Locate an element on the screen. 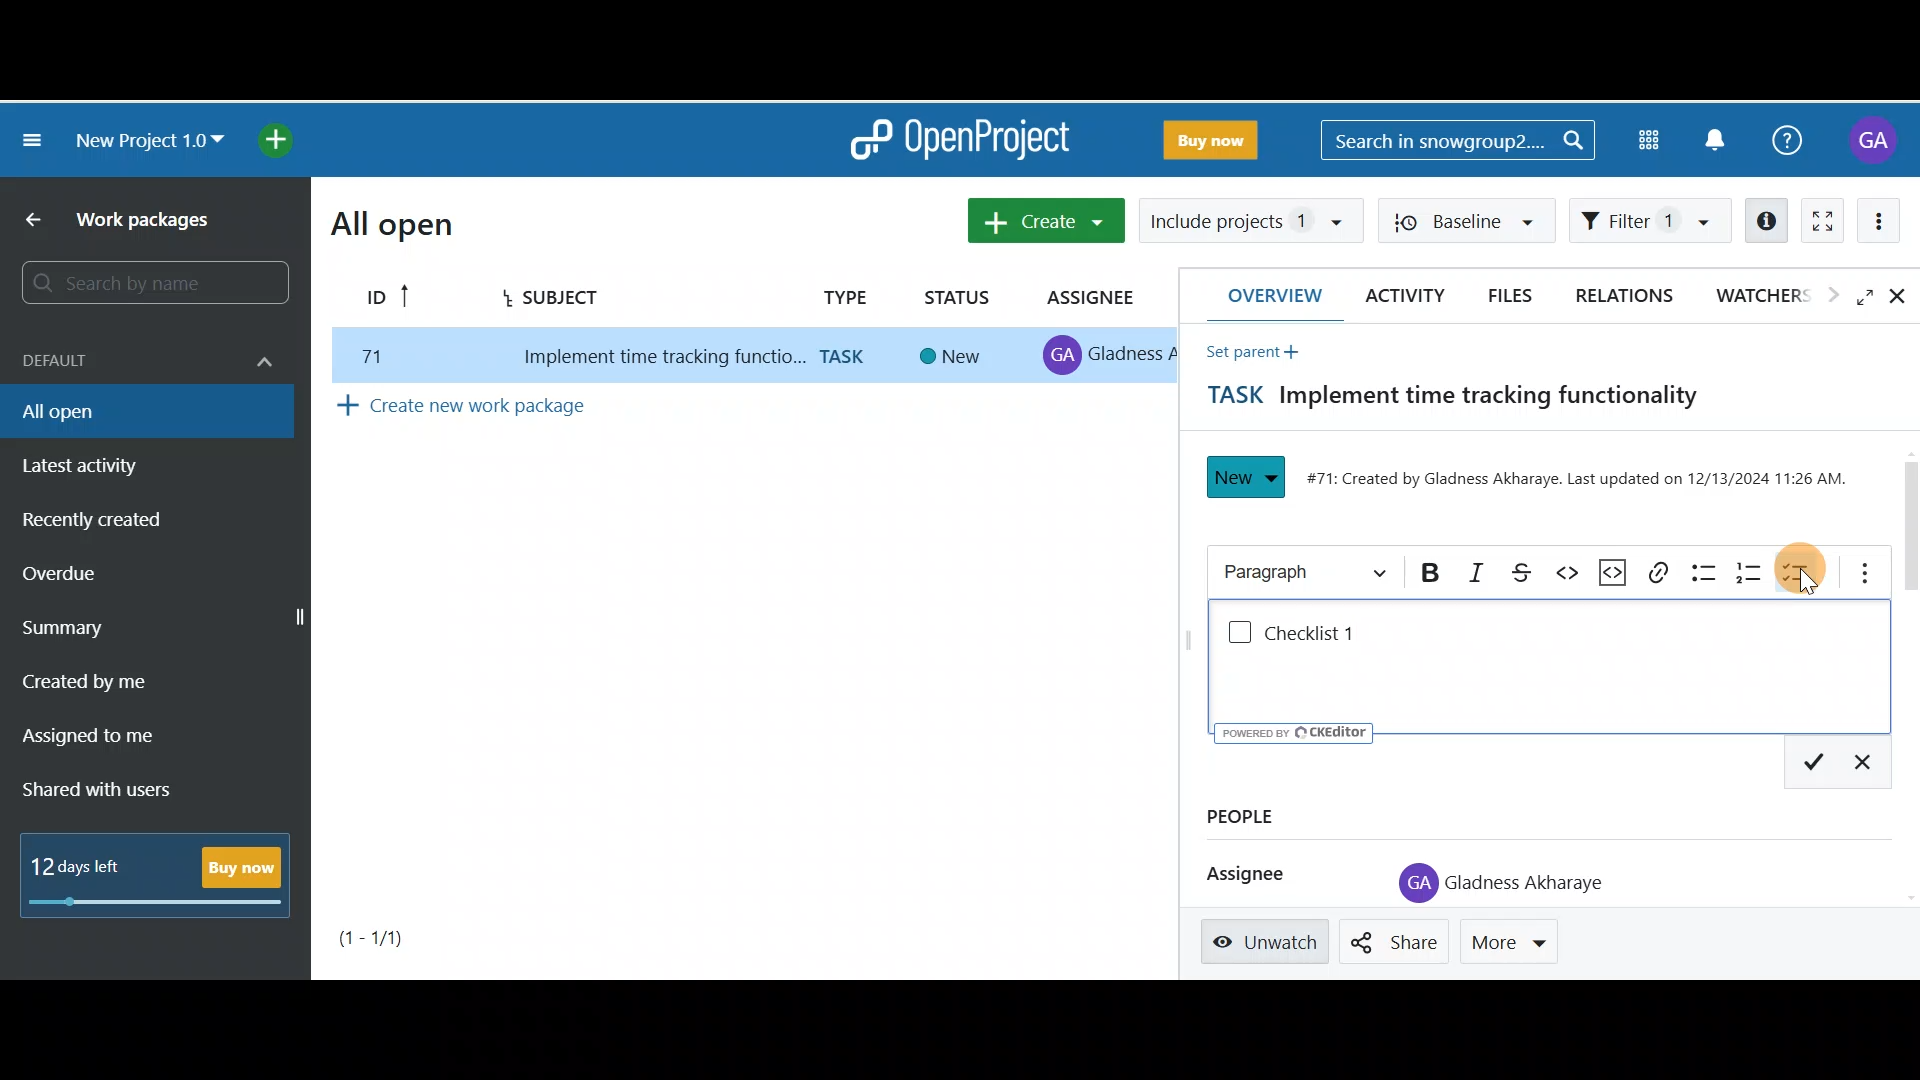  Create is located at coordinates (1039, 217).